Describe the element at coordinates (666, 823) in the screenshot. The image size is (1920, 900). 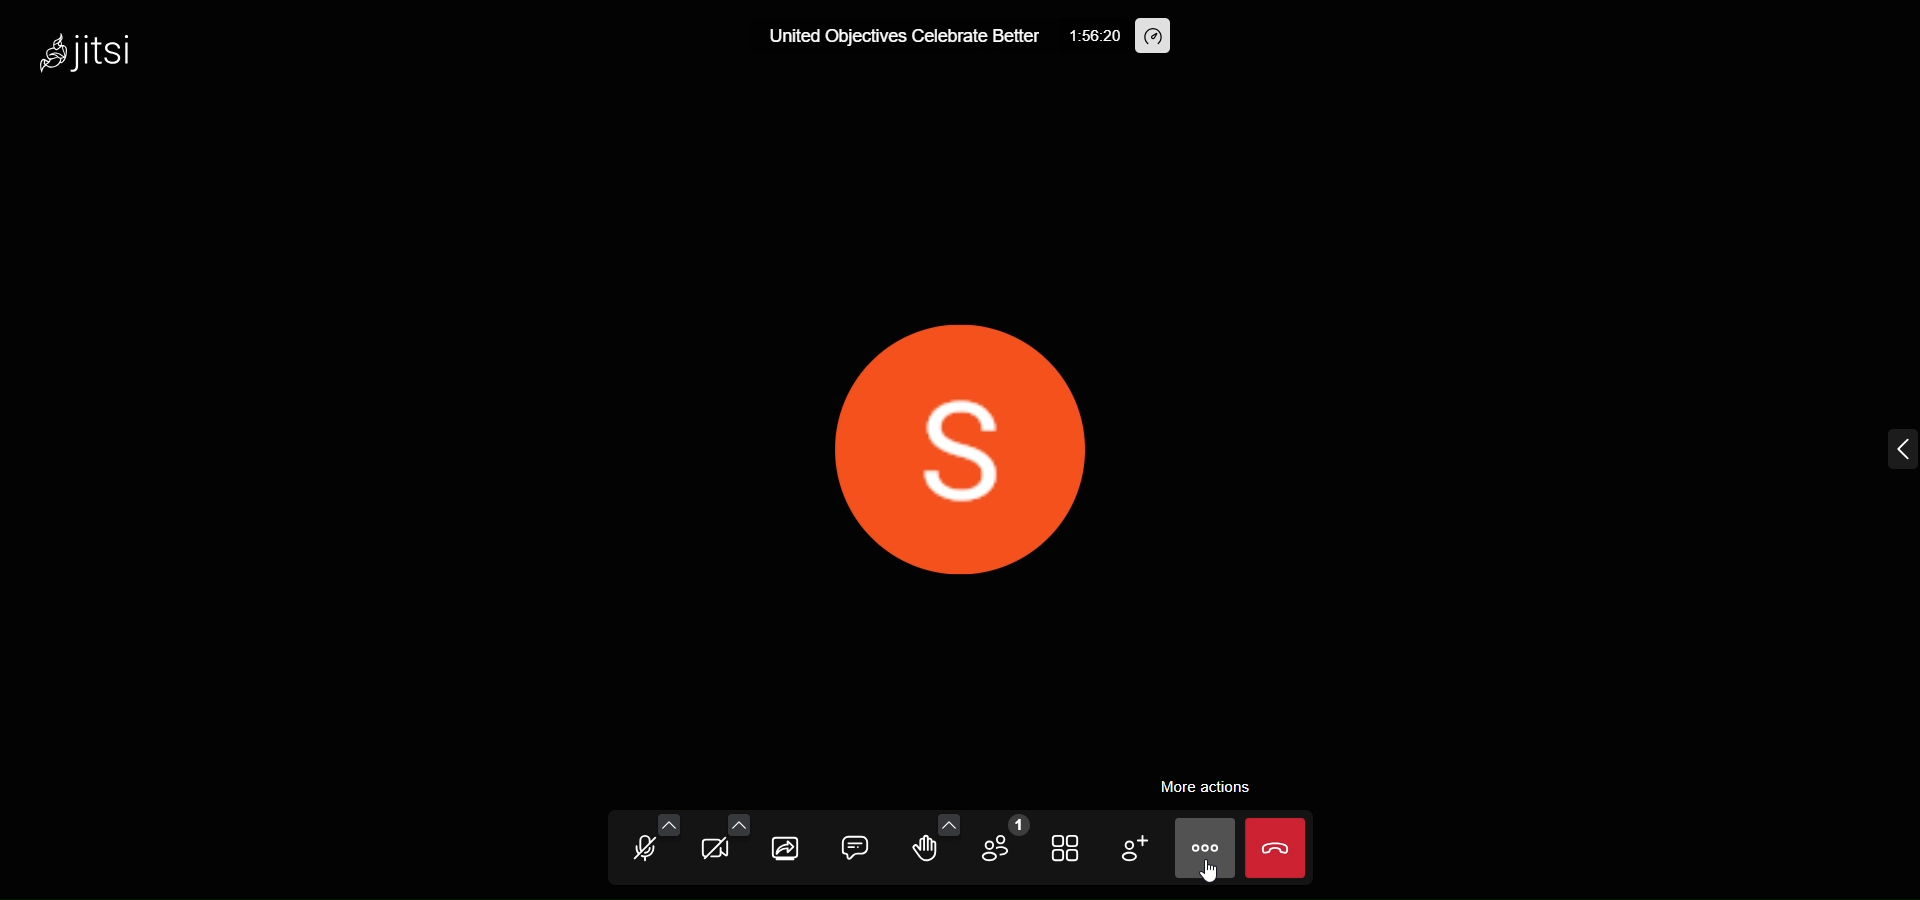
I see `more audio option` at that location.